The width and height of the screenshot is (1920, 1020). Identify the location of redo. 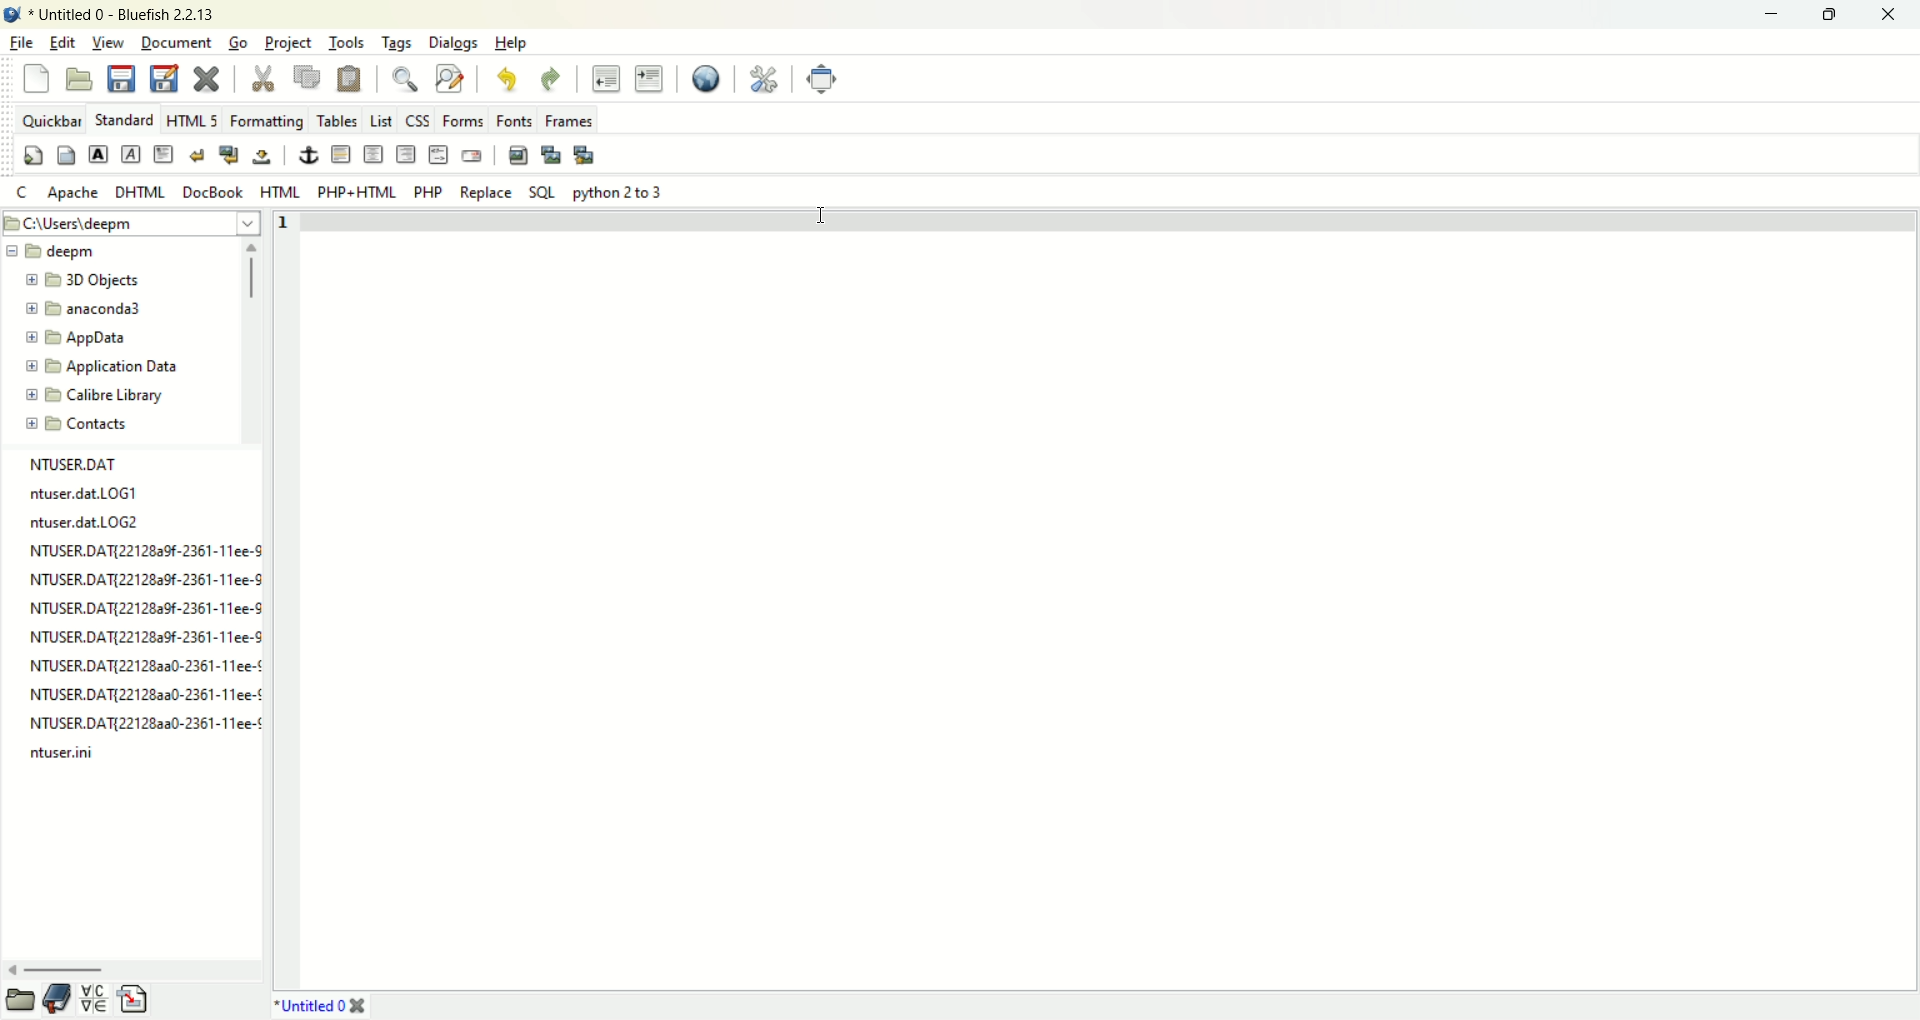
(551, 81).